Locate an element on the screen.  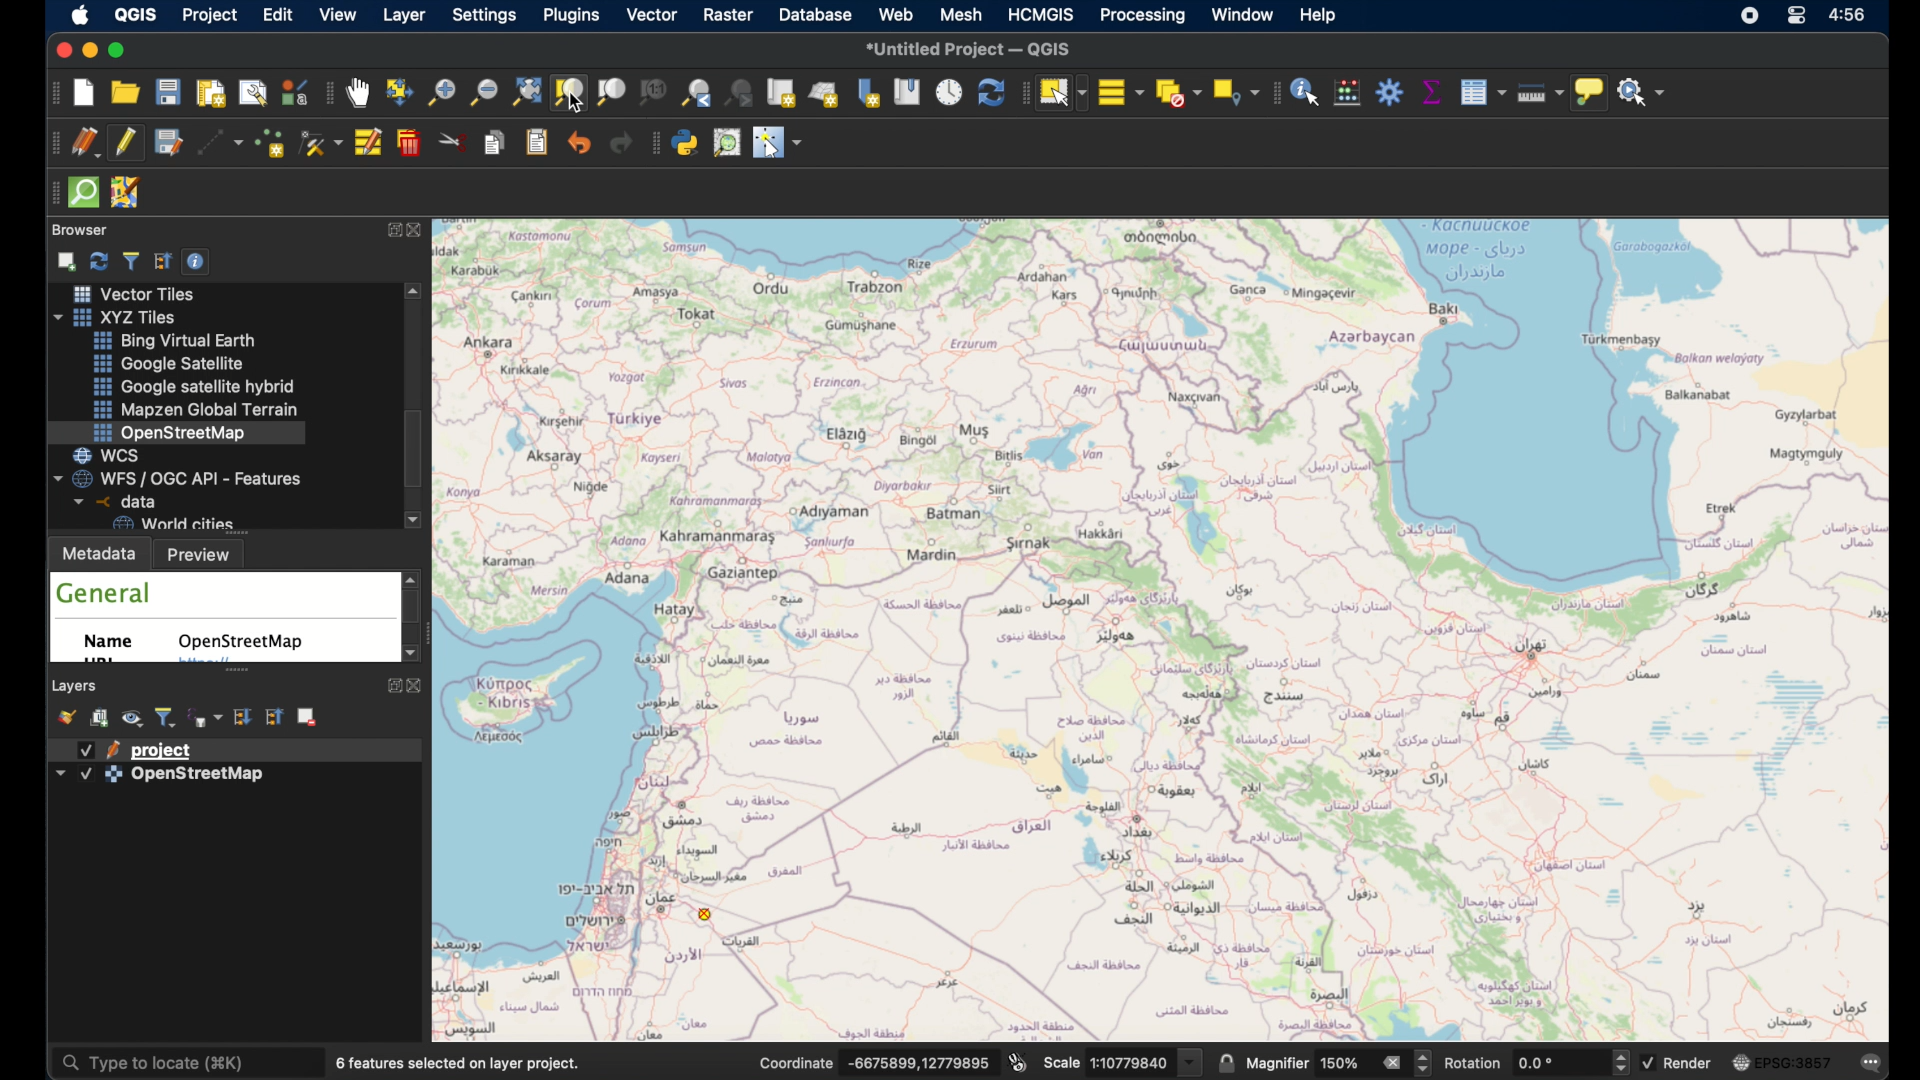
vertex tool is located at coordinates (321, 142).